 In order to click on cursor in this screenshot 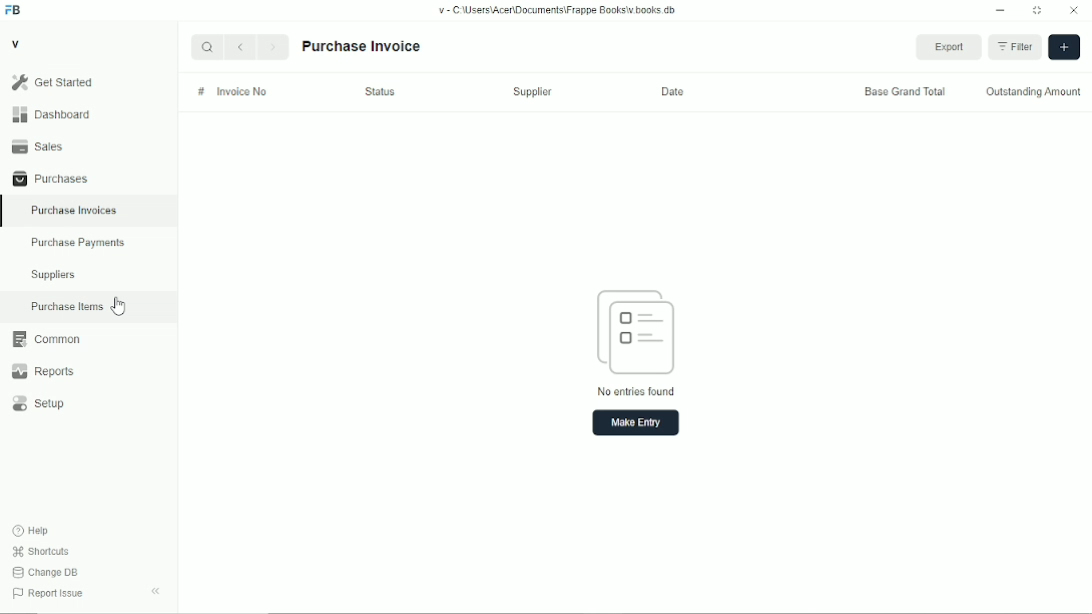, I will do `click(120, 306)`.